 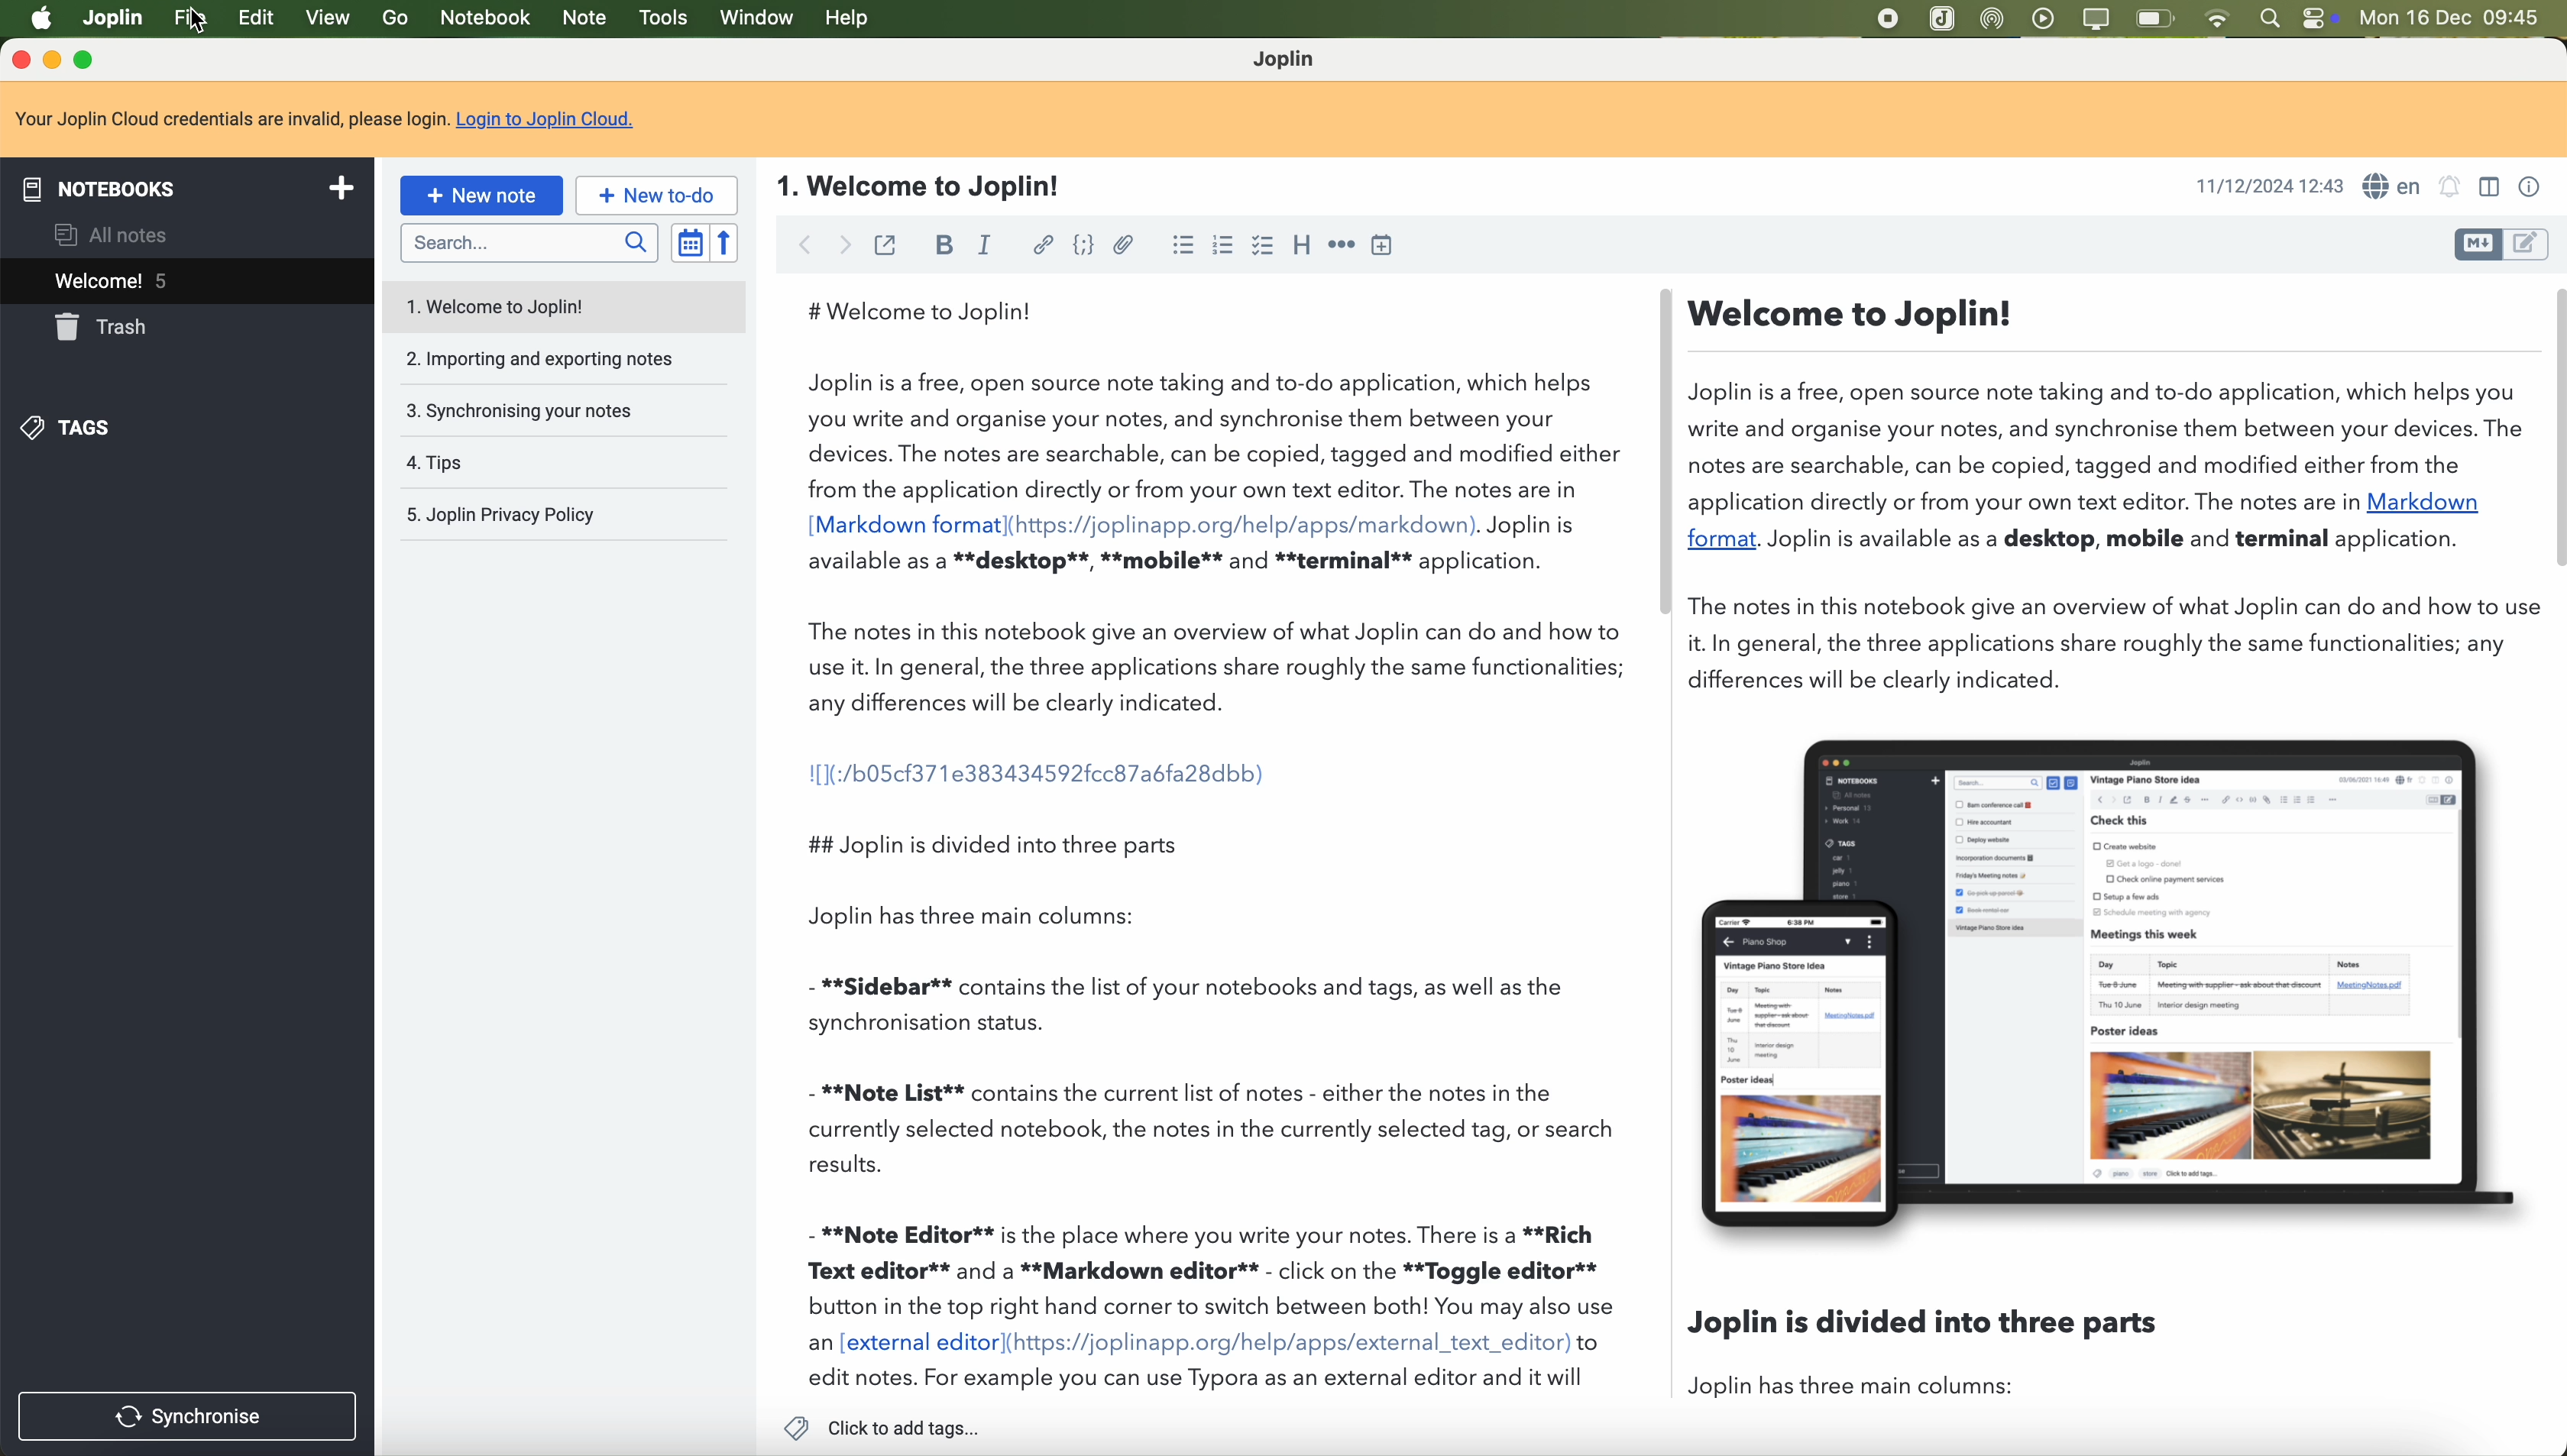 What do you see at coordinates (1043, 247) in the screenshot?
I see `hyperlink` at bounding box center [1043, 247].